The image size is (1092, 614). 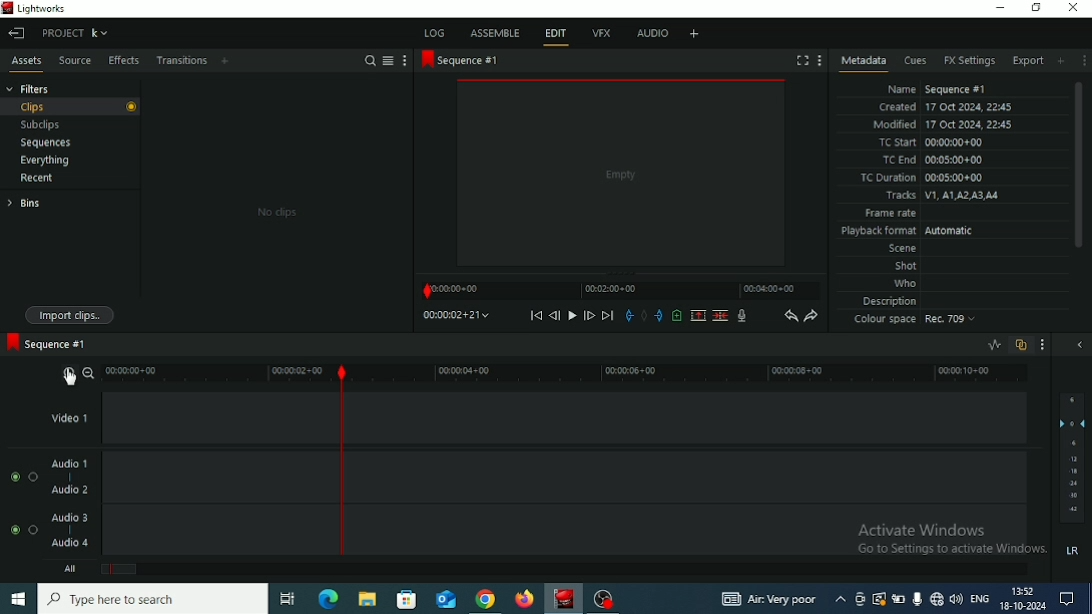 I want to click on Add, remove and create layouts, so click(x=695, y=33).